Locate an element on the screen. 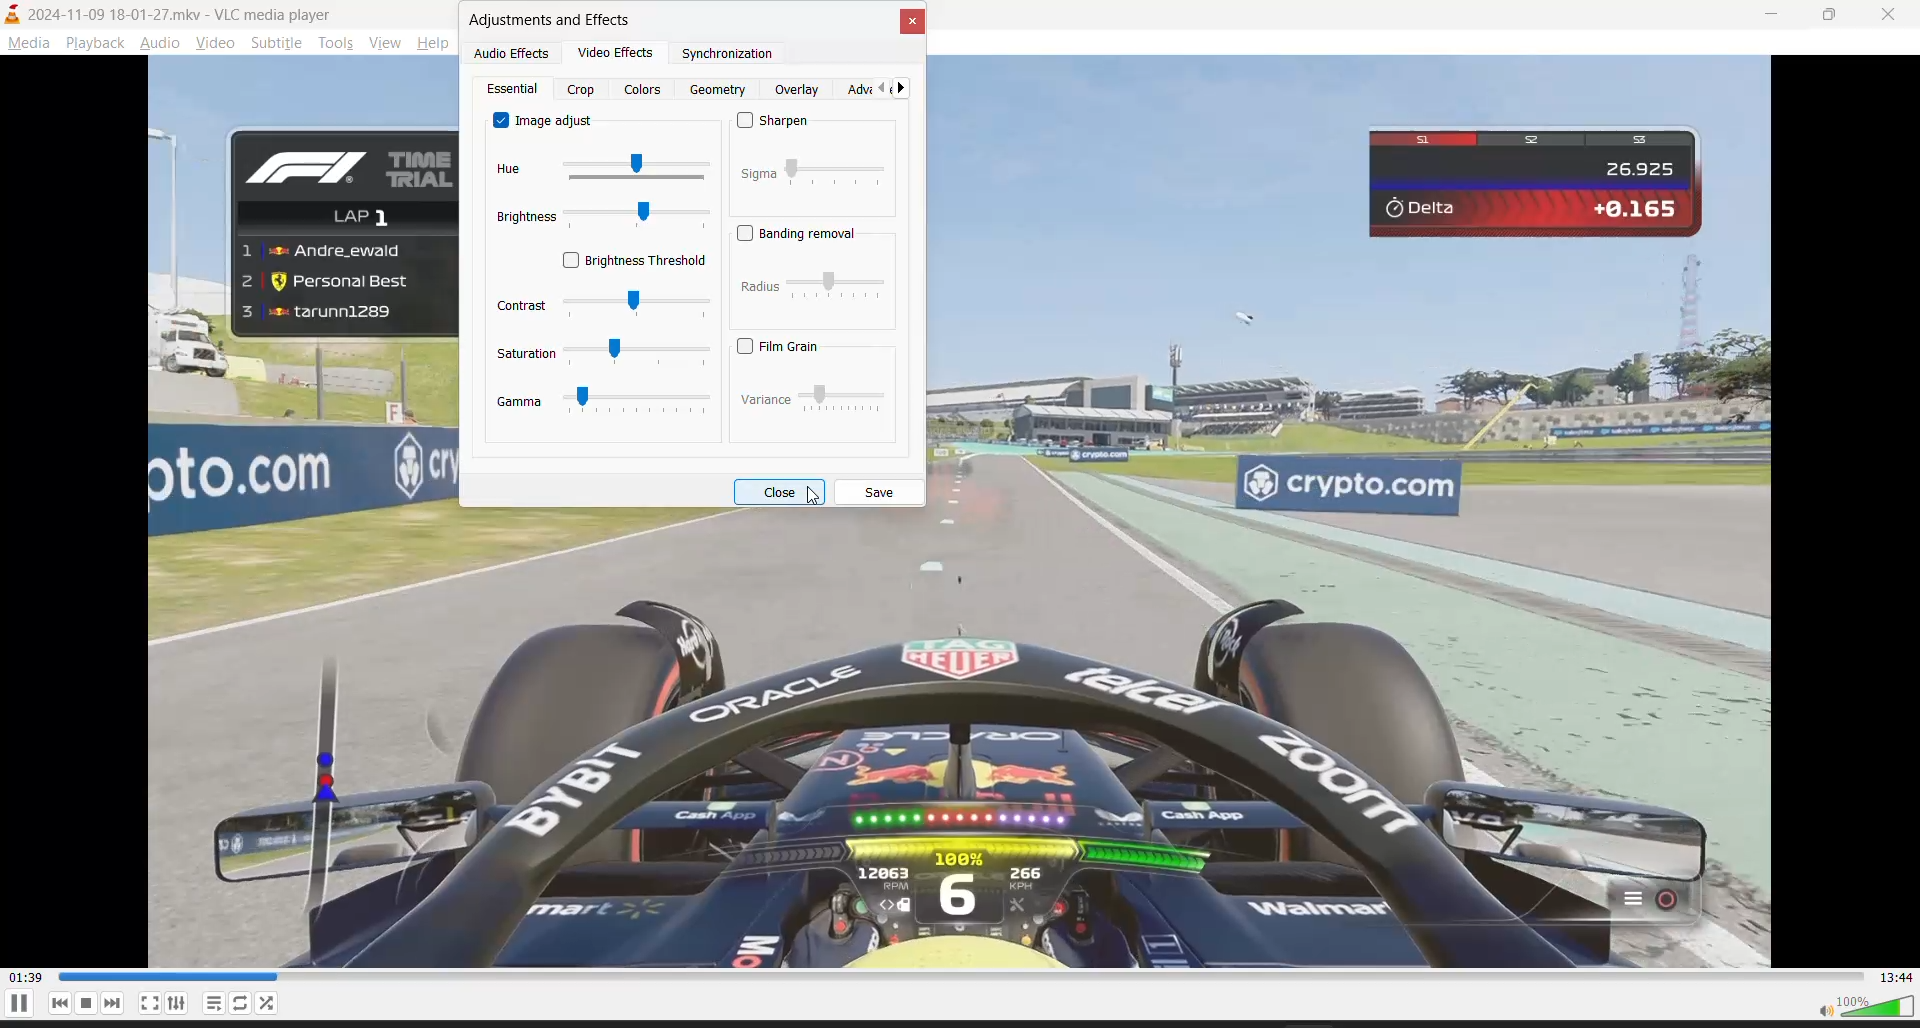 This screenshot has height=1028, width=1920. loop is located at coordinates (245, 1002).